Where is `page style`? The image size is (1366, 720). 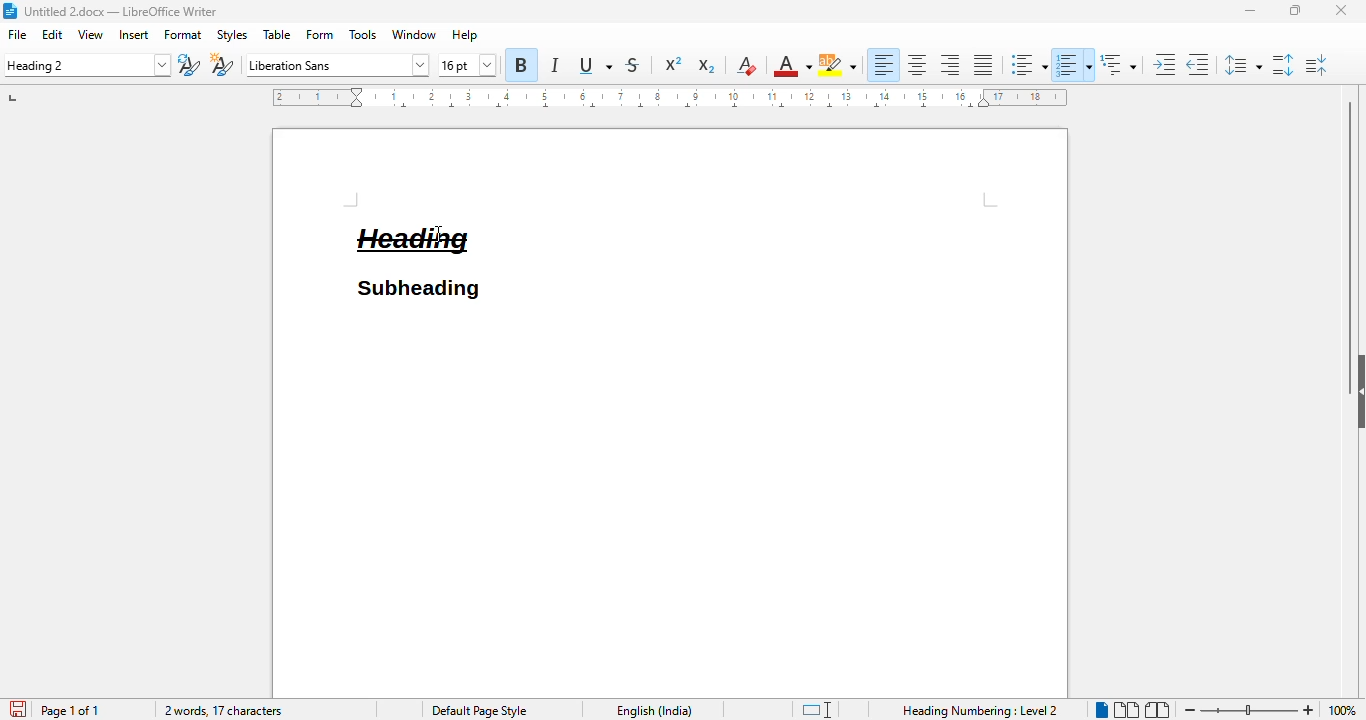 page style is located at coordinates (477, 710).